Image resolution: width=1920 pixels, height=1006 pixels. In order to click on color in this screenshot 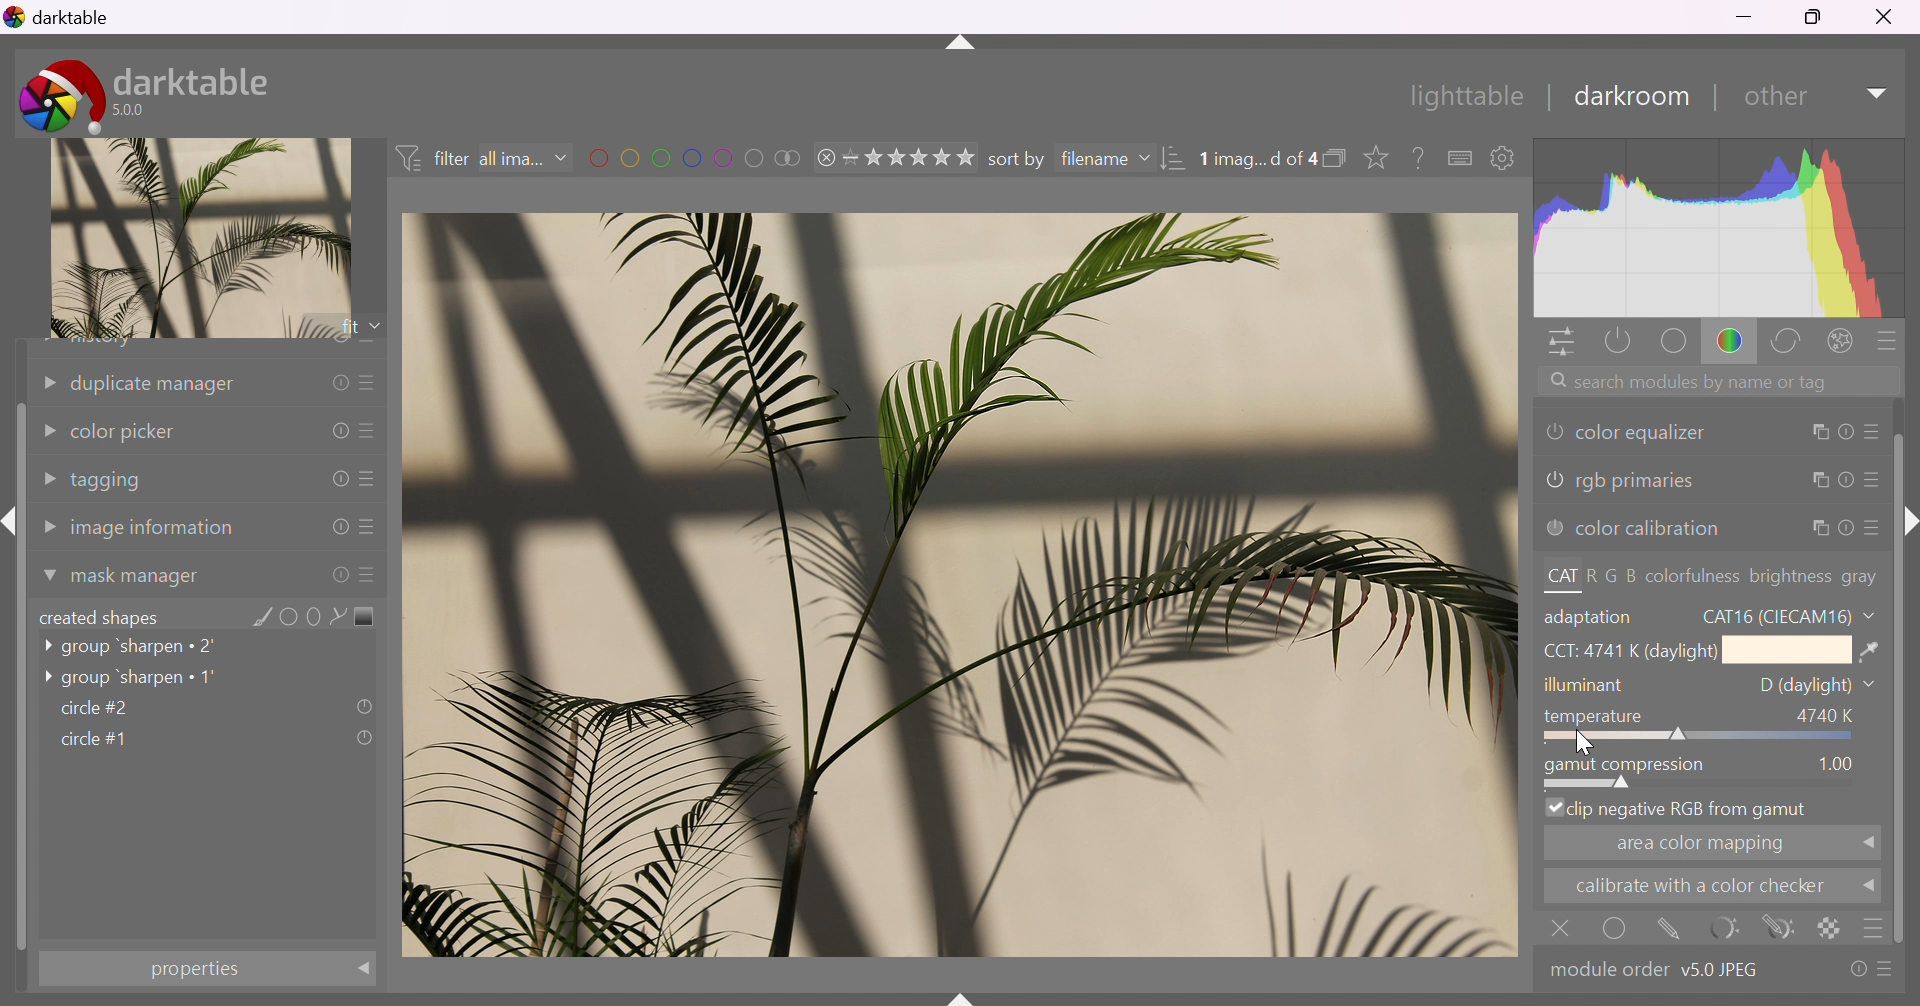, I will do `click(1728, 341)`.